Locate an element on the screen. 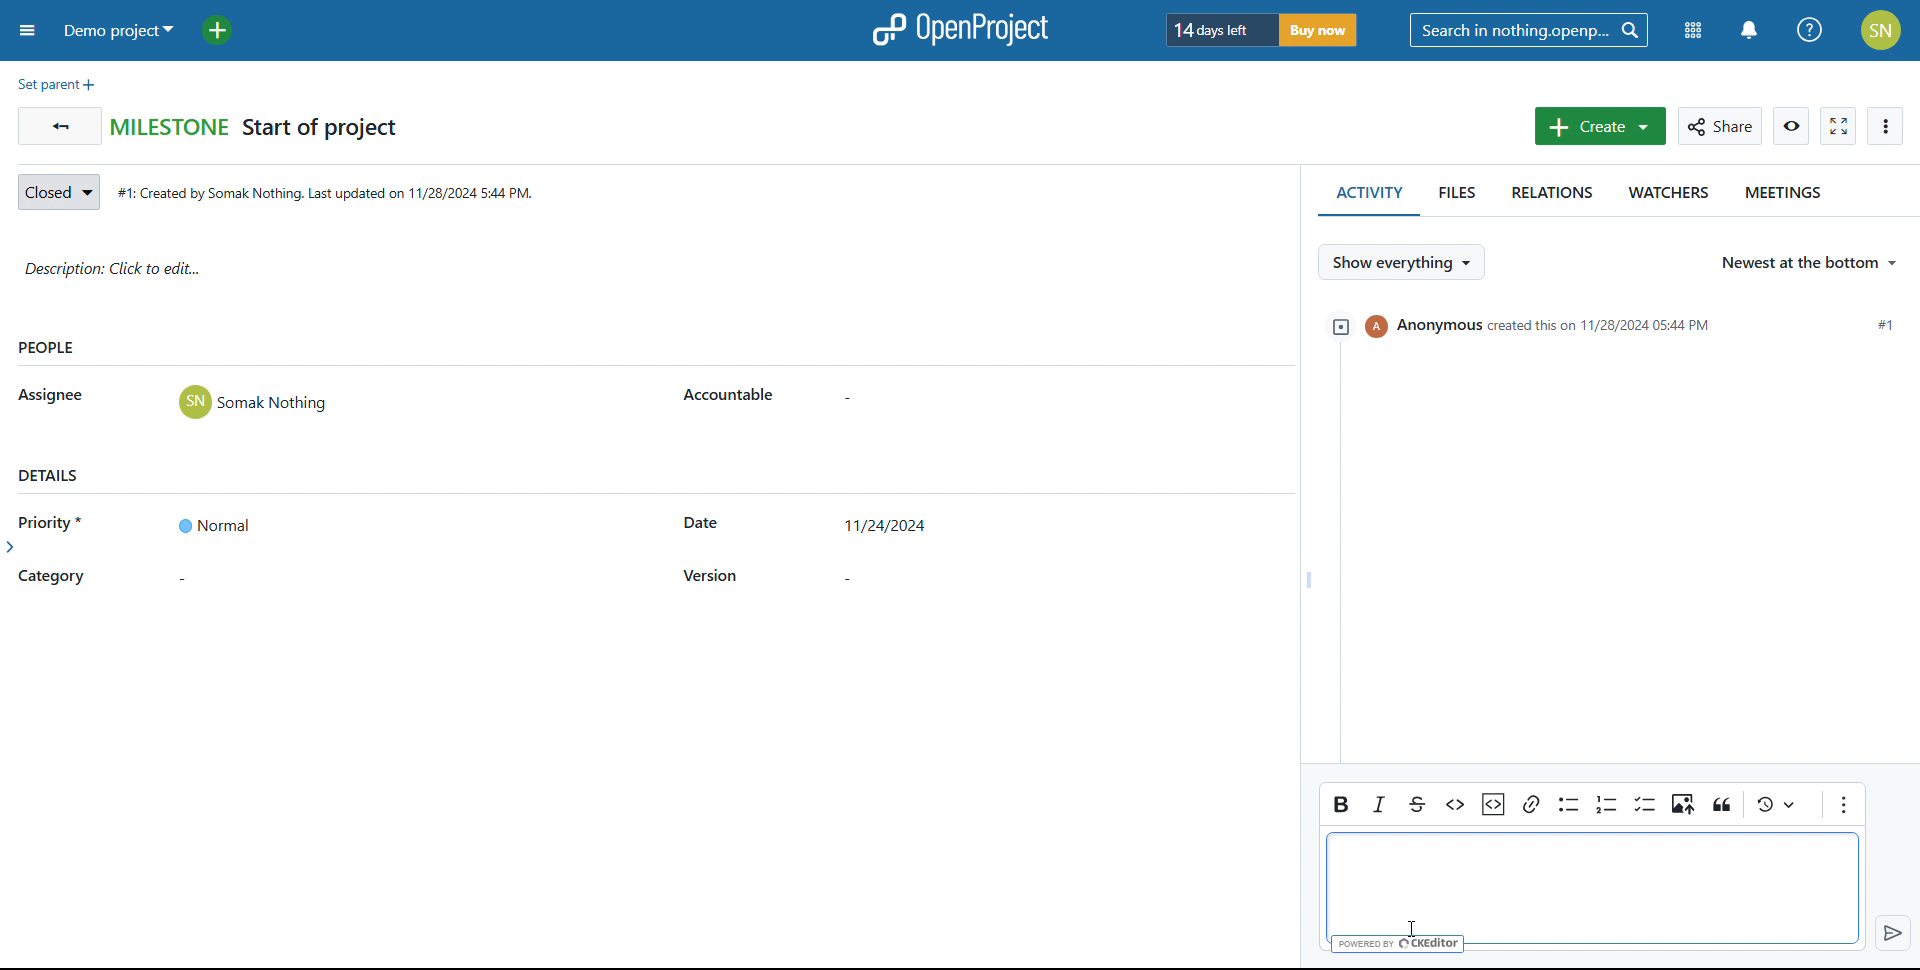 The image size is (1920, 970). bullet list is located at coordinates (1567, 805).